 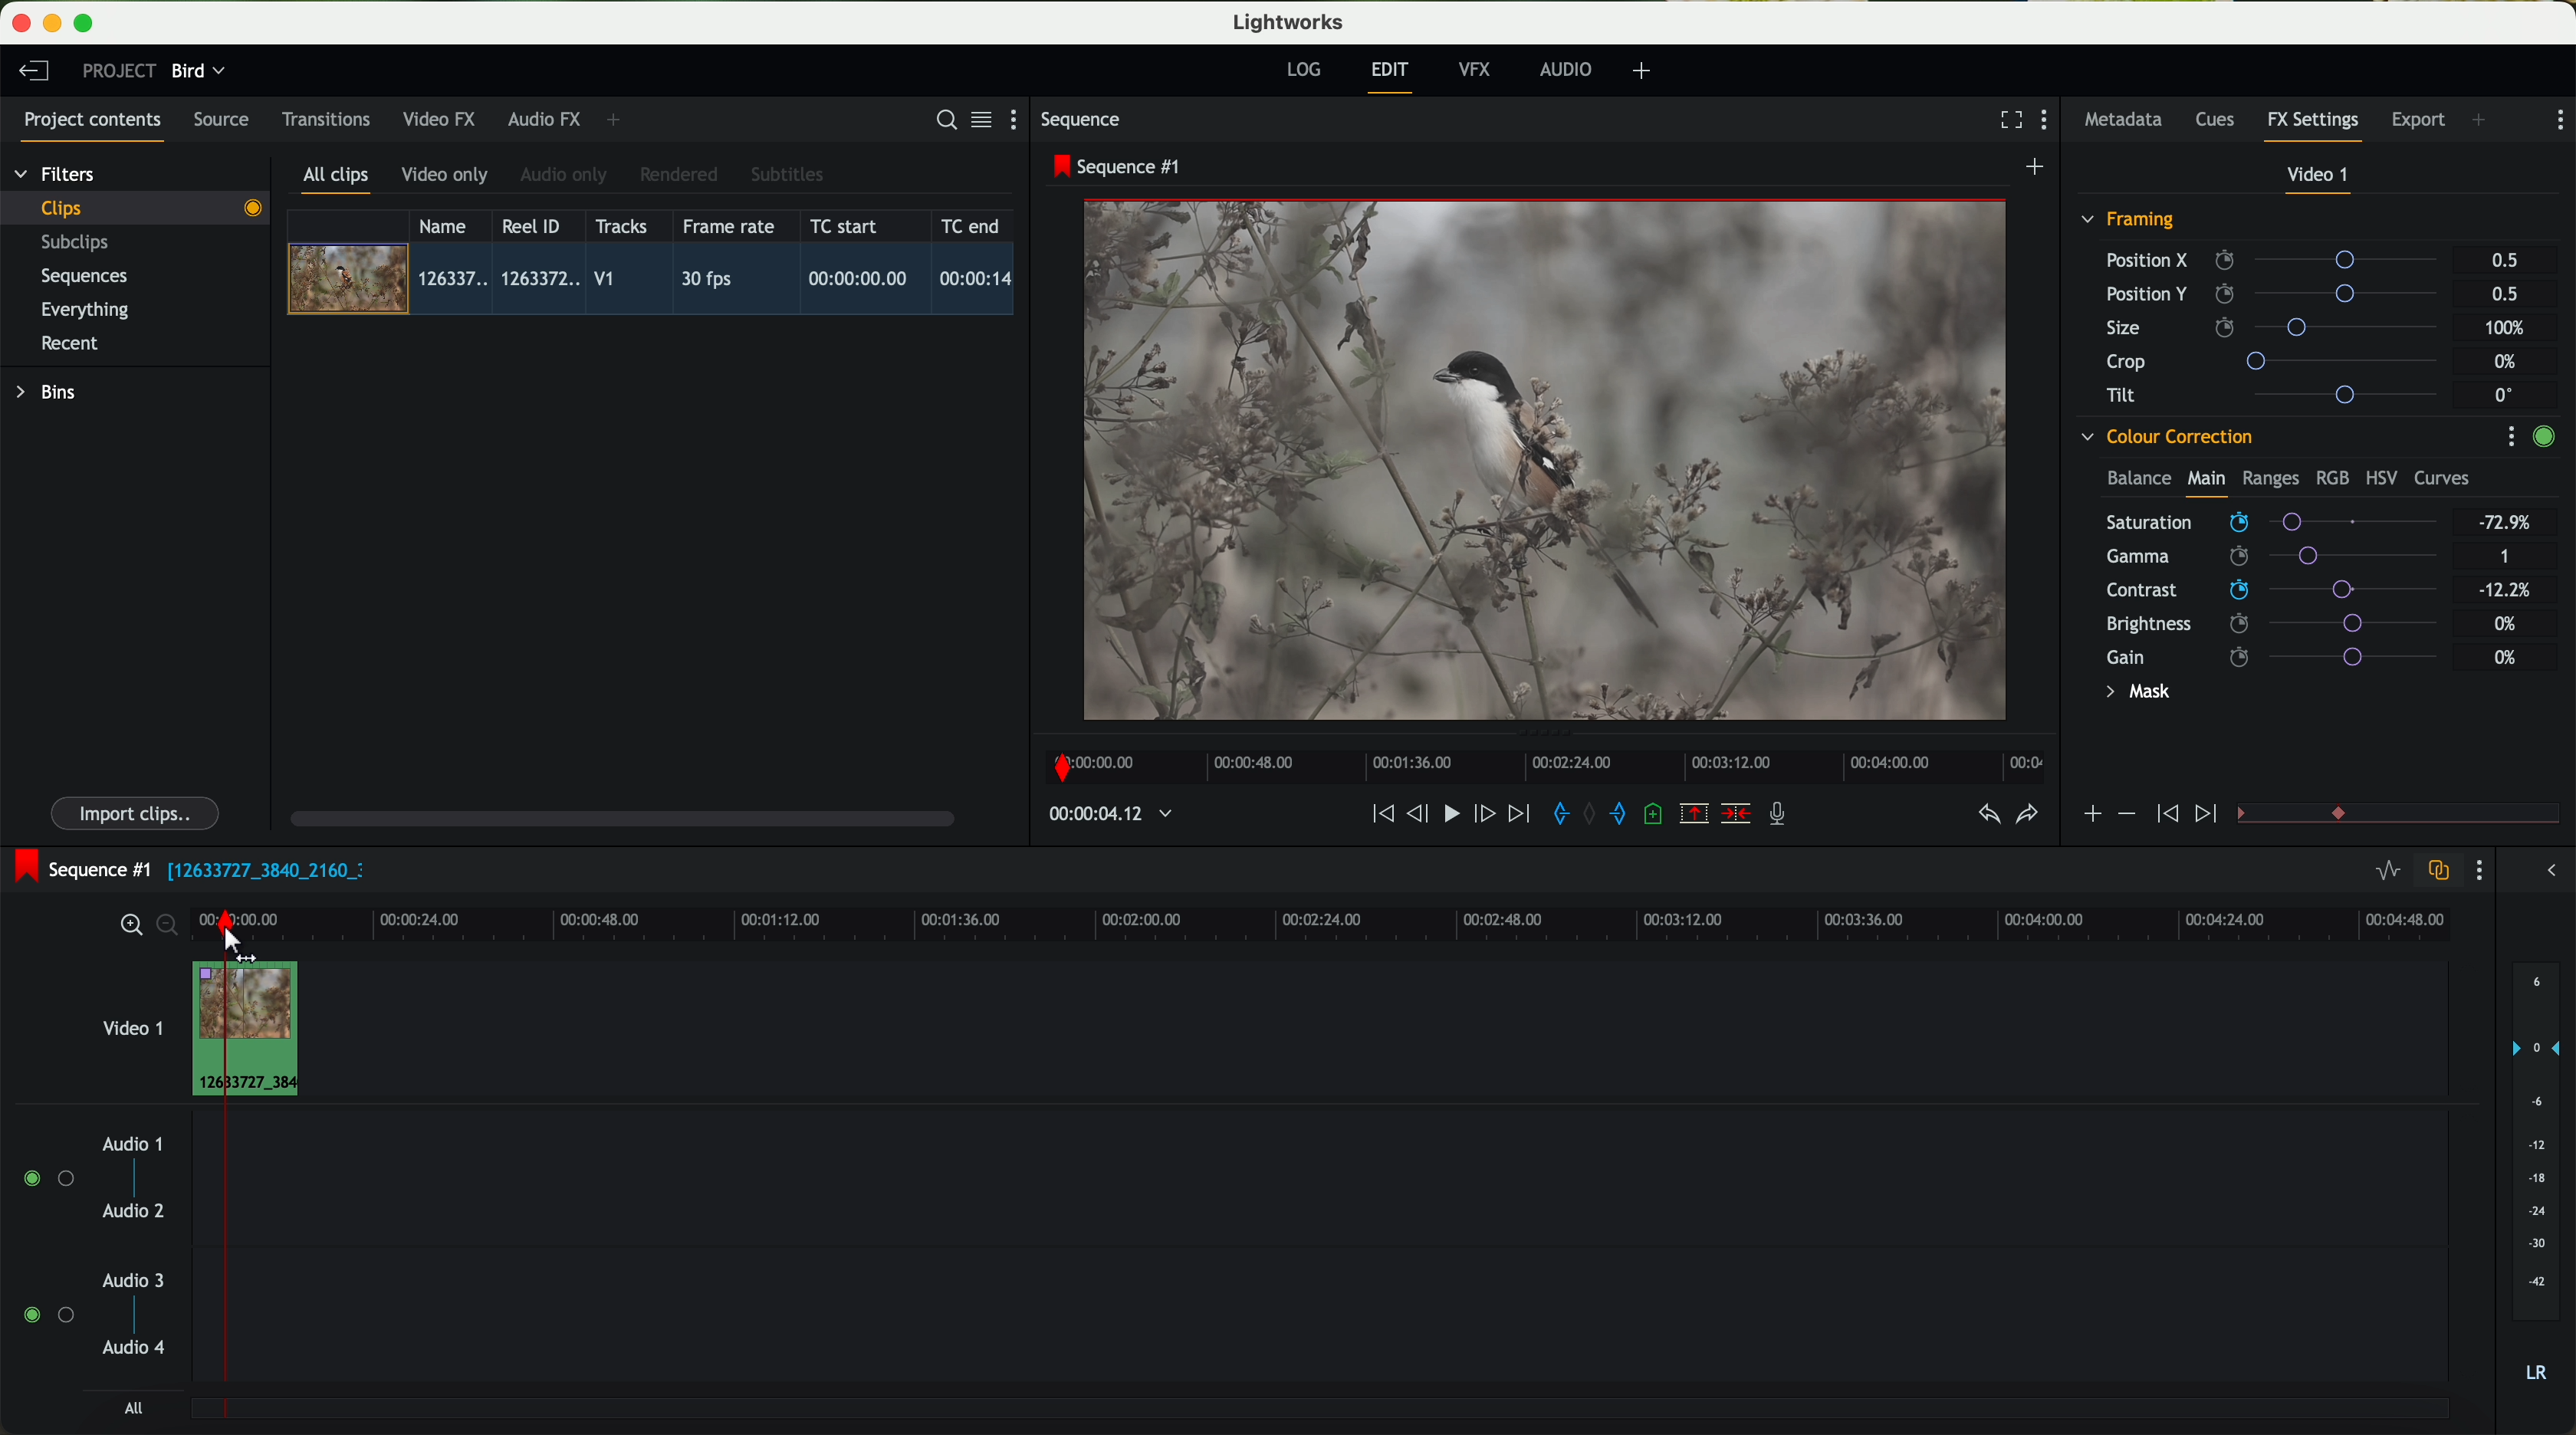 I want to click on source, so click(x=221, y=121).